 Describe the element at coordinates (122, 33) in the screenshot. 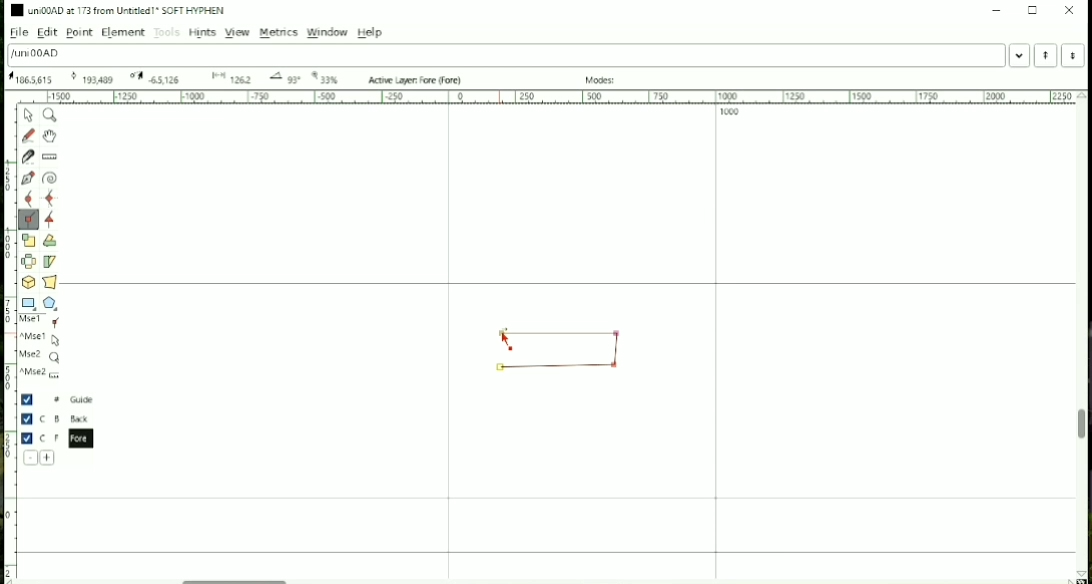

I see `Element` at that location.